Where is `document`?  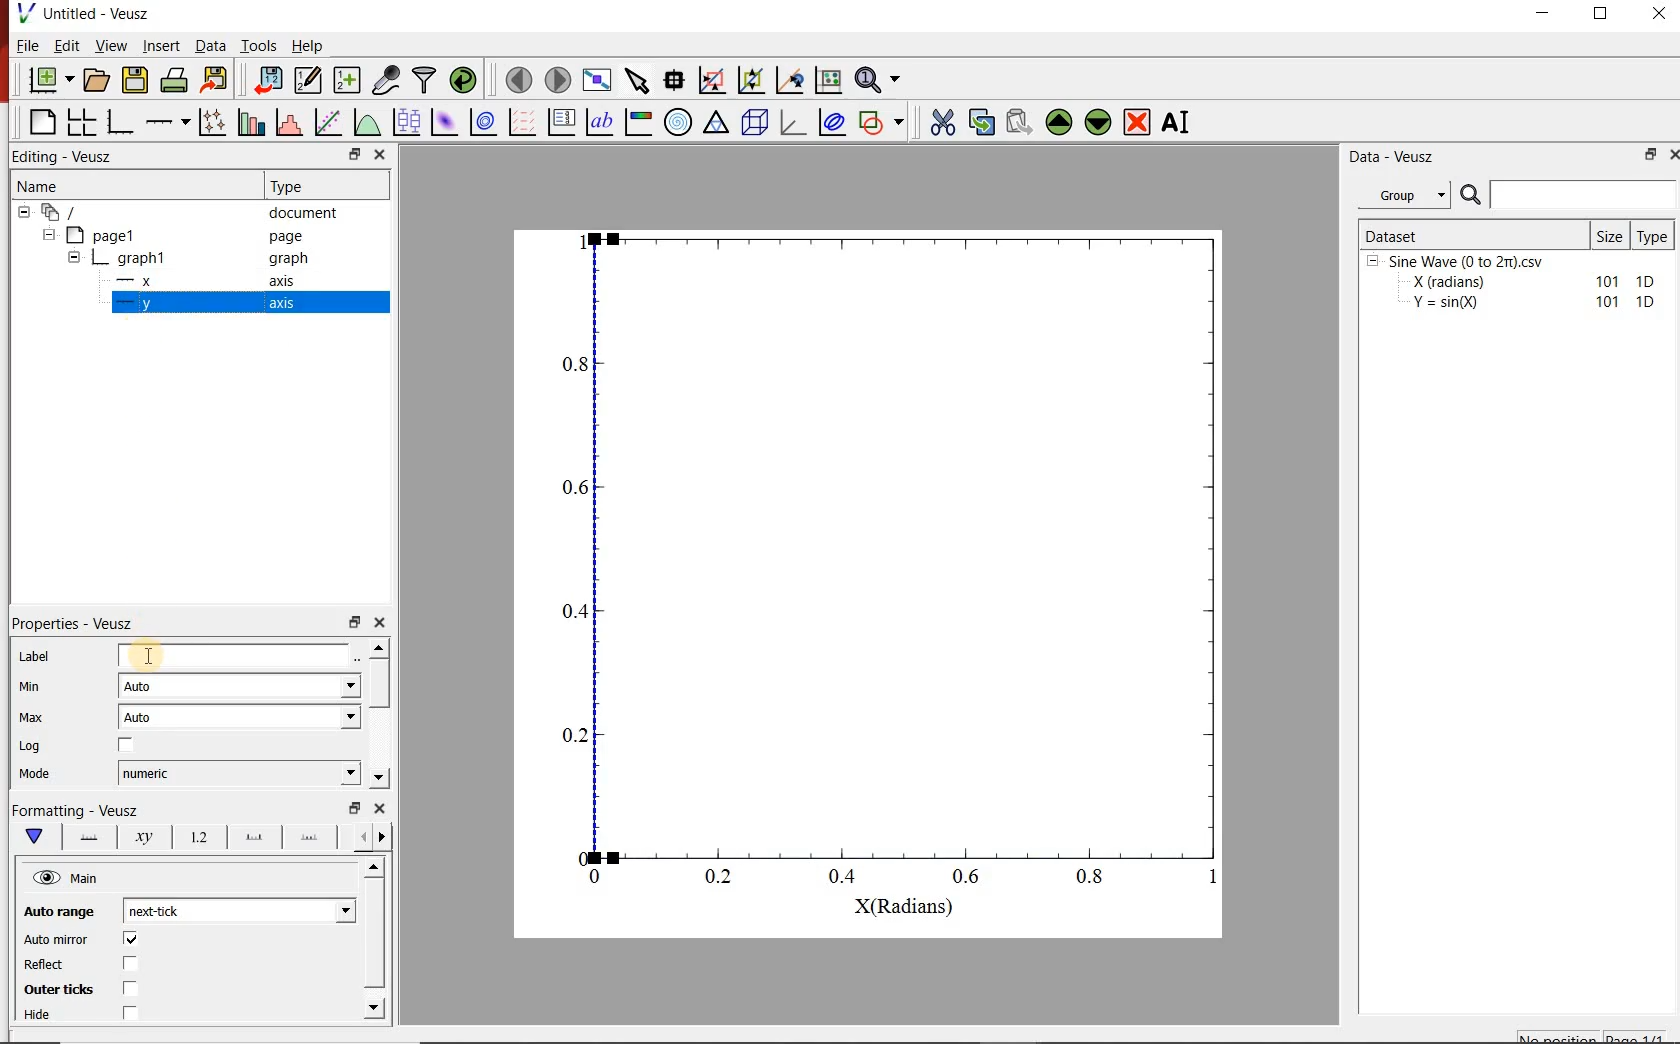 document is located at coordinates (304, 213).